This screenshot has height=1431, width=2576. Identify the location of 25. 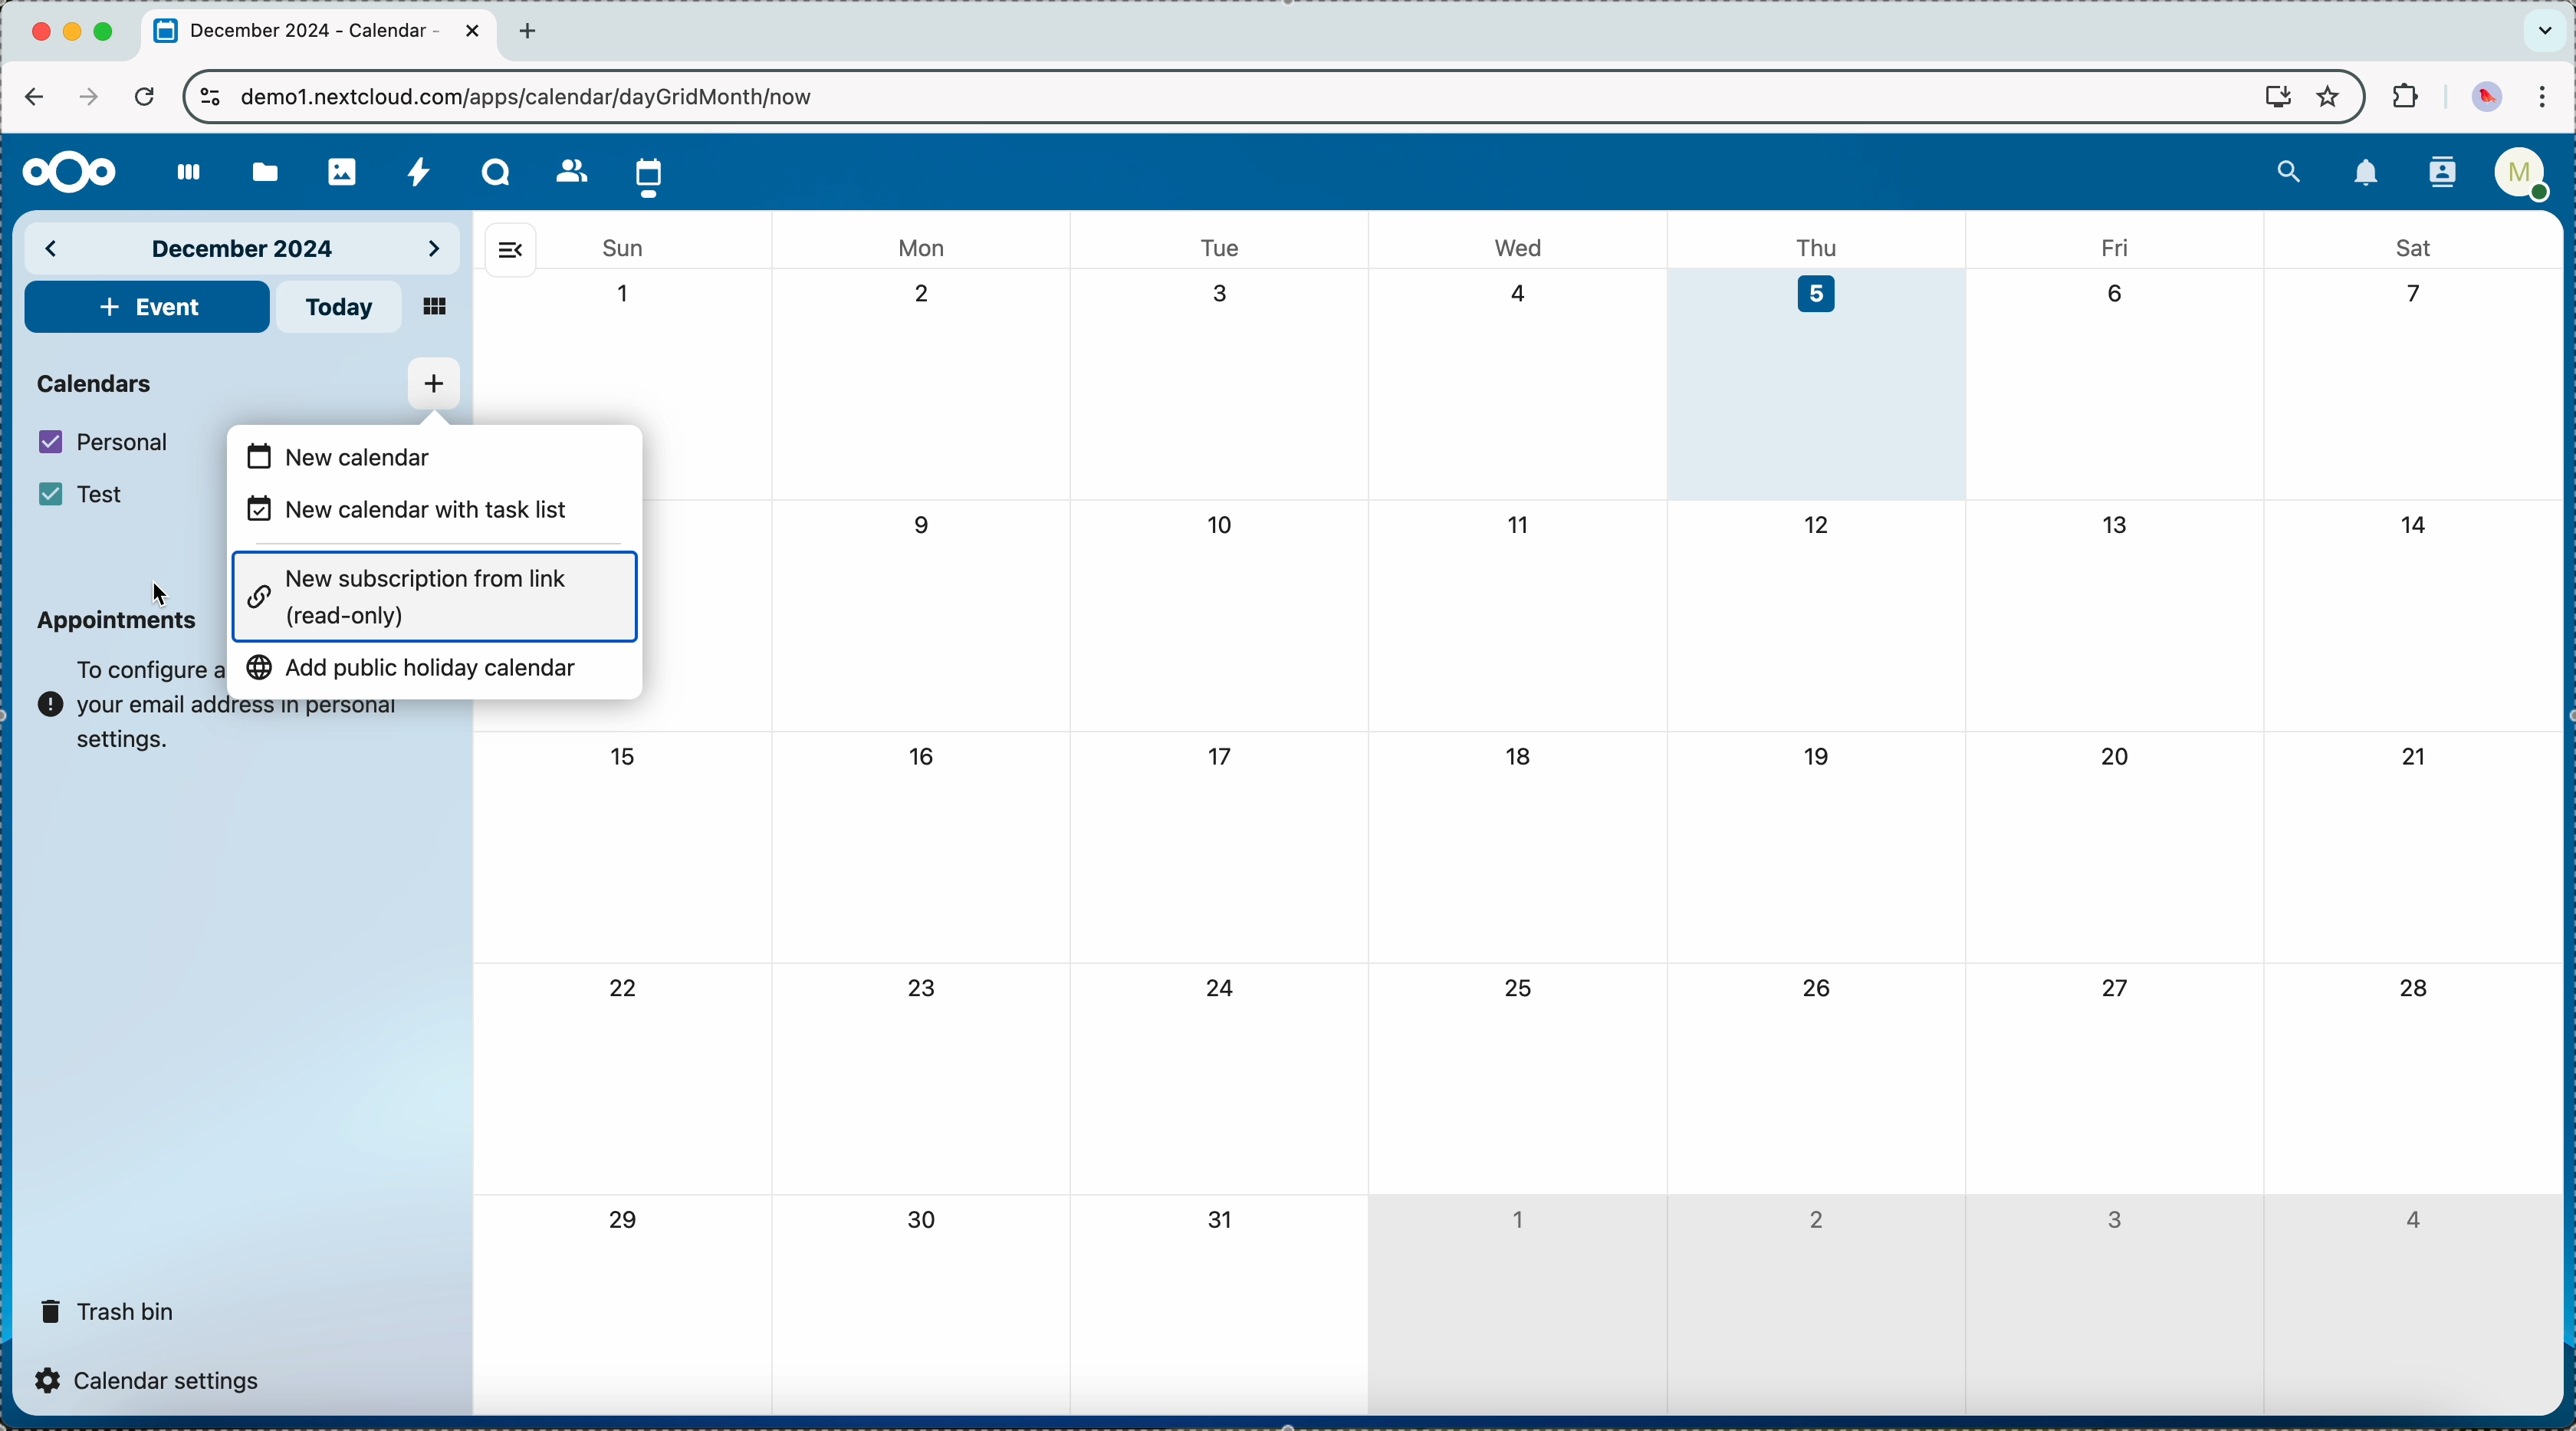
(1515, 987).